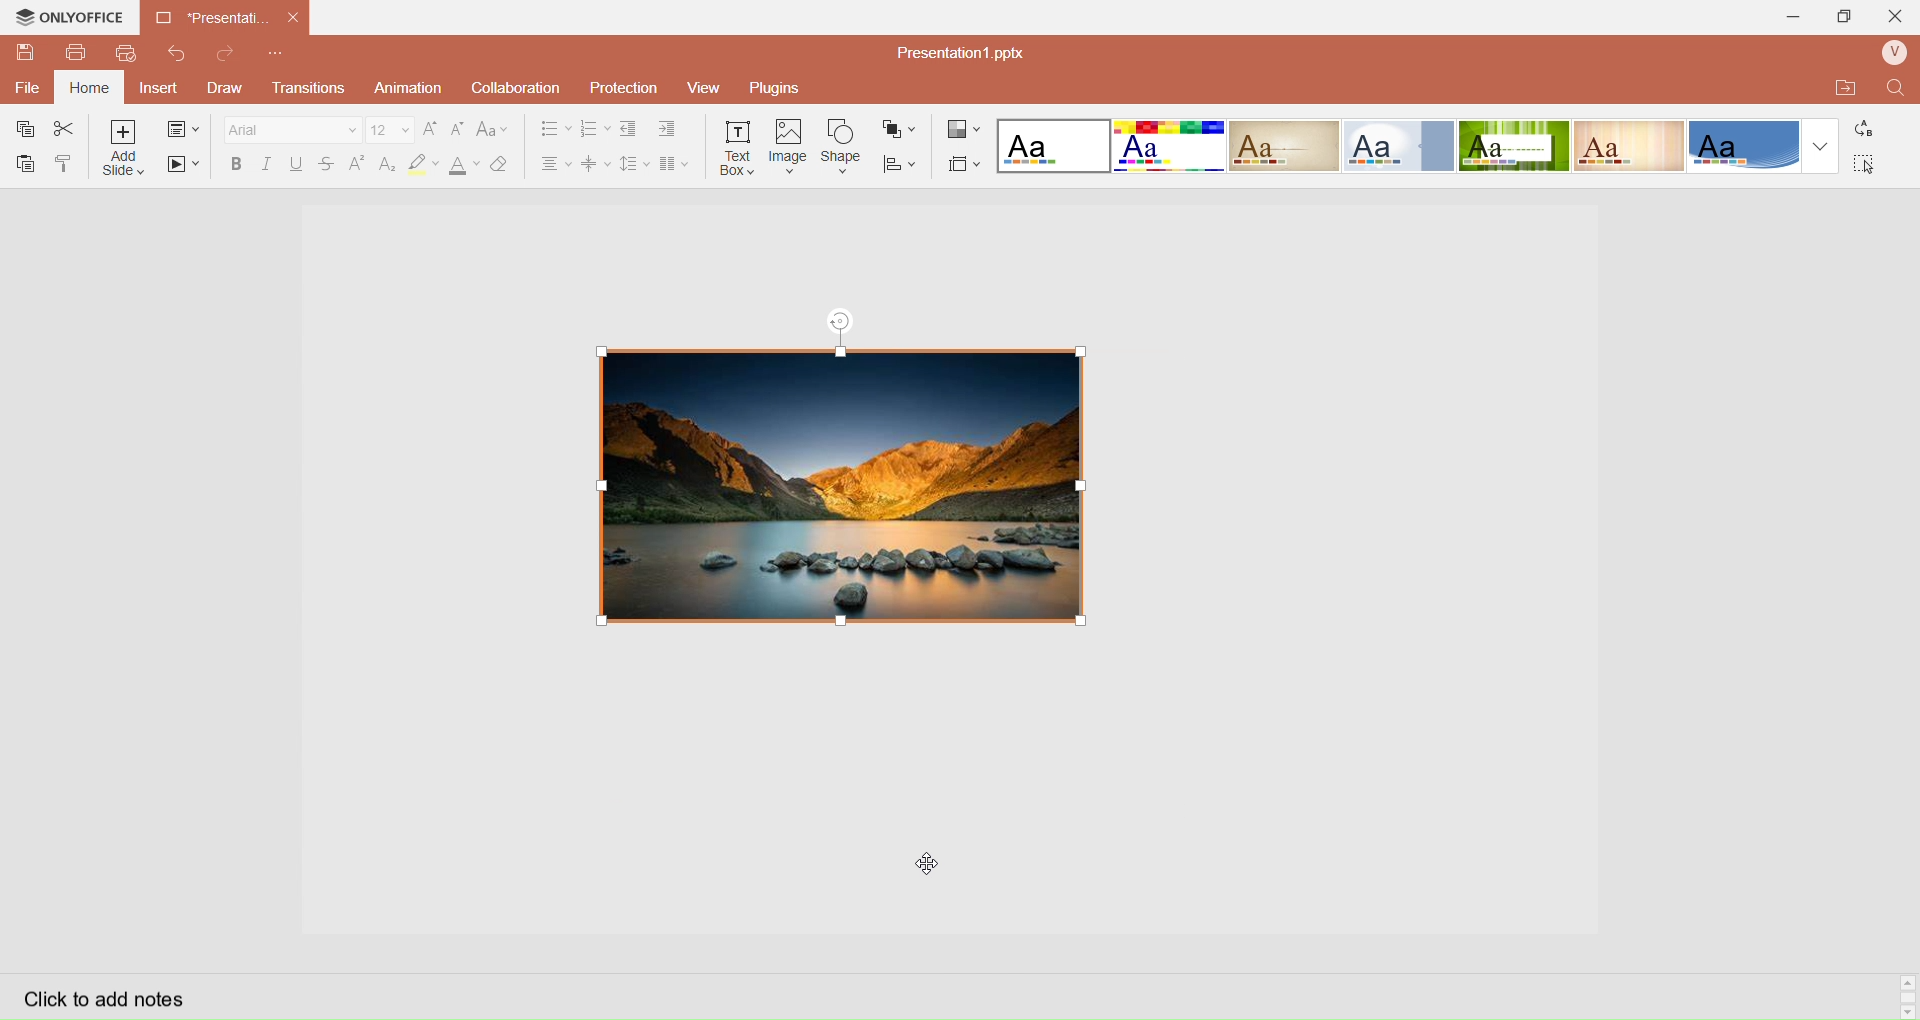 The image size is (1920, 1020). What do you see at coordinates (71, 165) in the screenshot?
I see `Copy Style` at bounding box center [71, 165].